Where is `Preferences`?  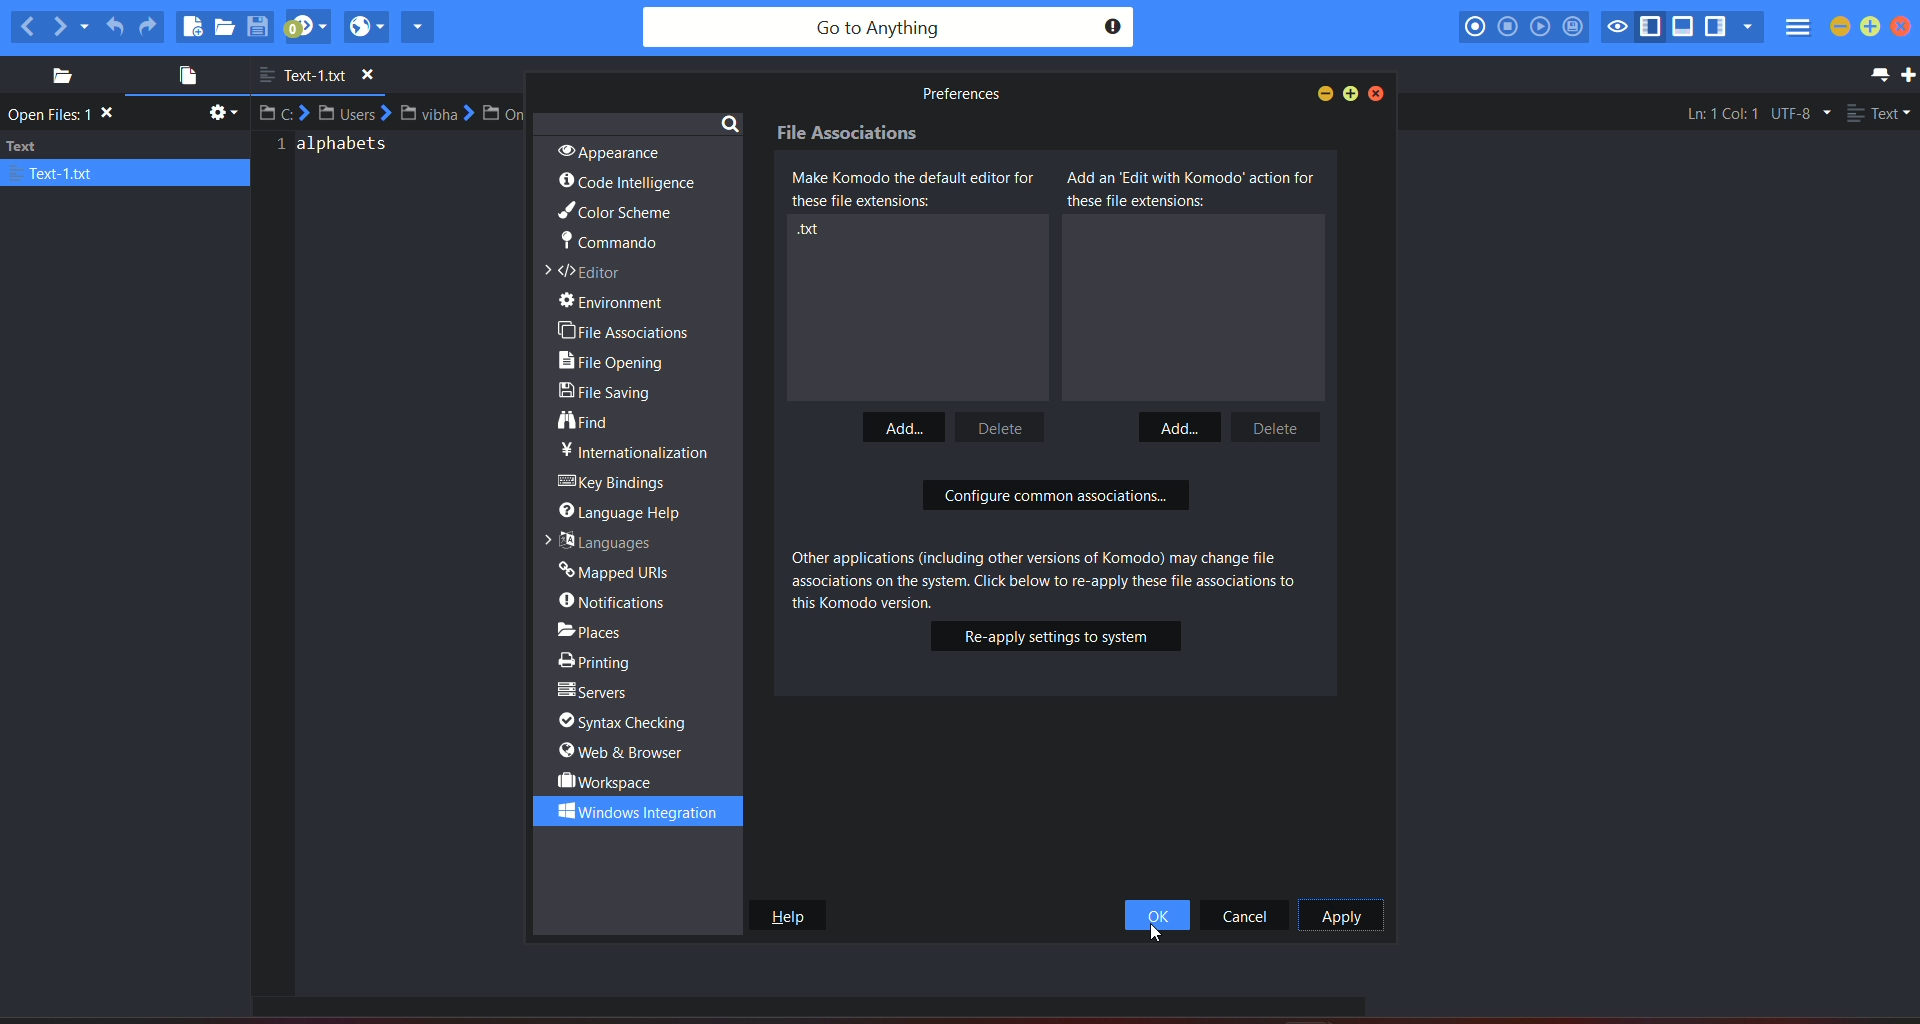
Preferences is located at coordinates (958, 94).